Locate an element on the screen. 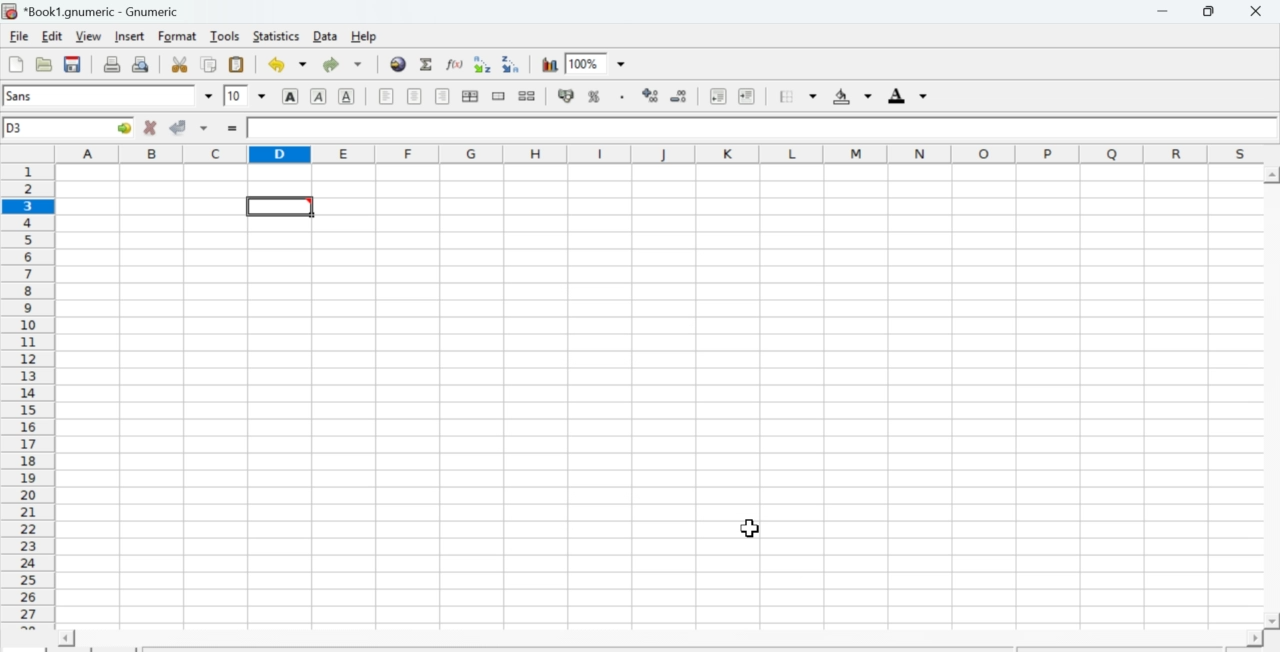 The height and width of the screenshot is (652, 1280). Background is located at coordinates (853, 95).